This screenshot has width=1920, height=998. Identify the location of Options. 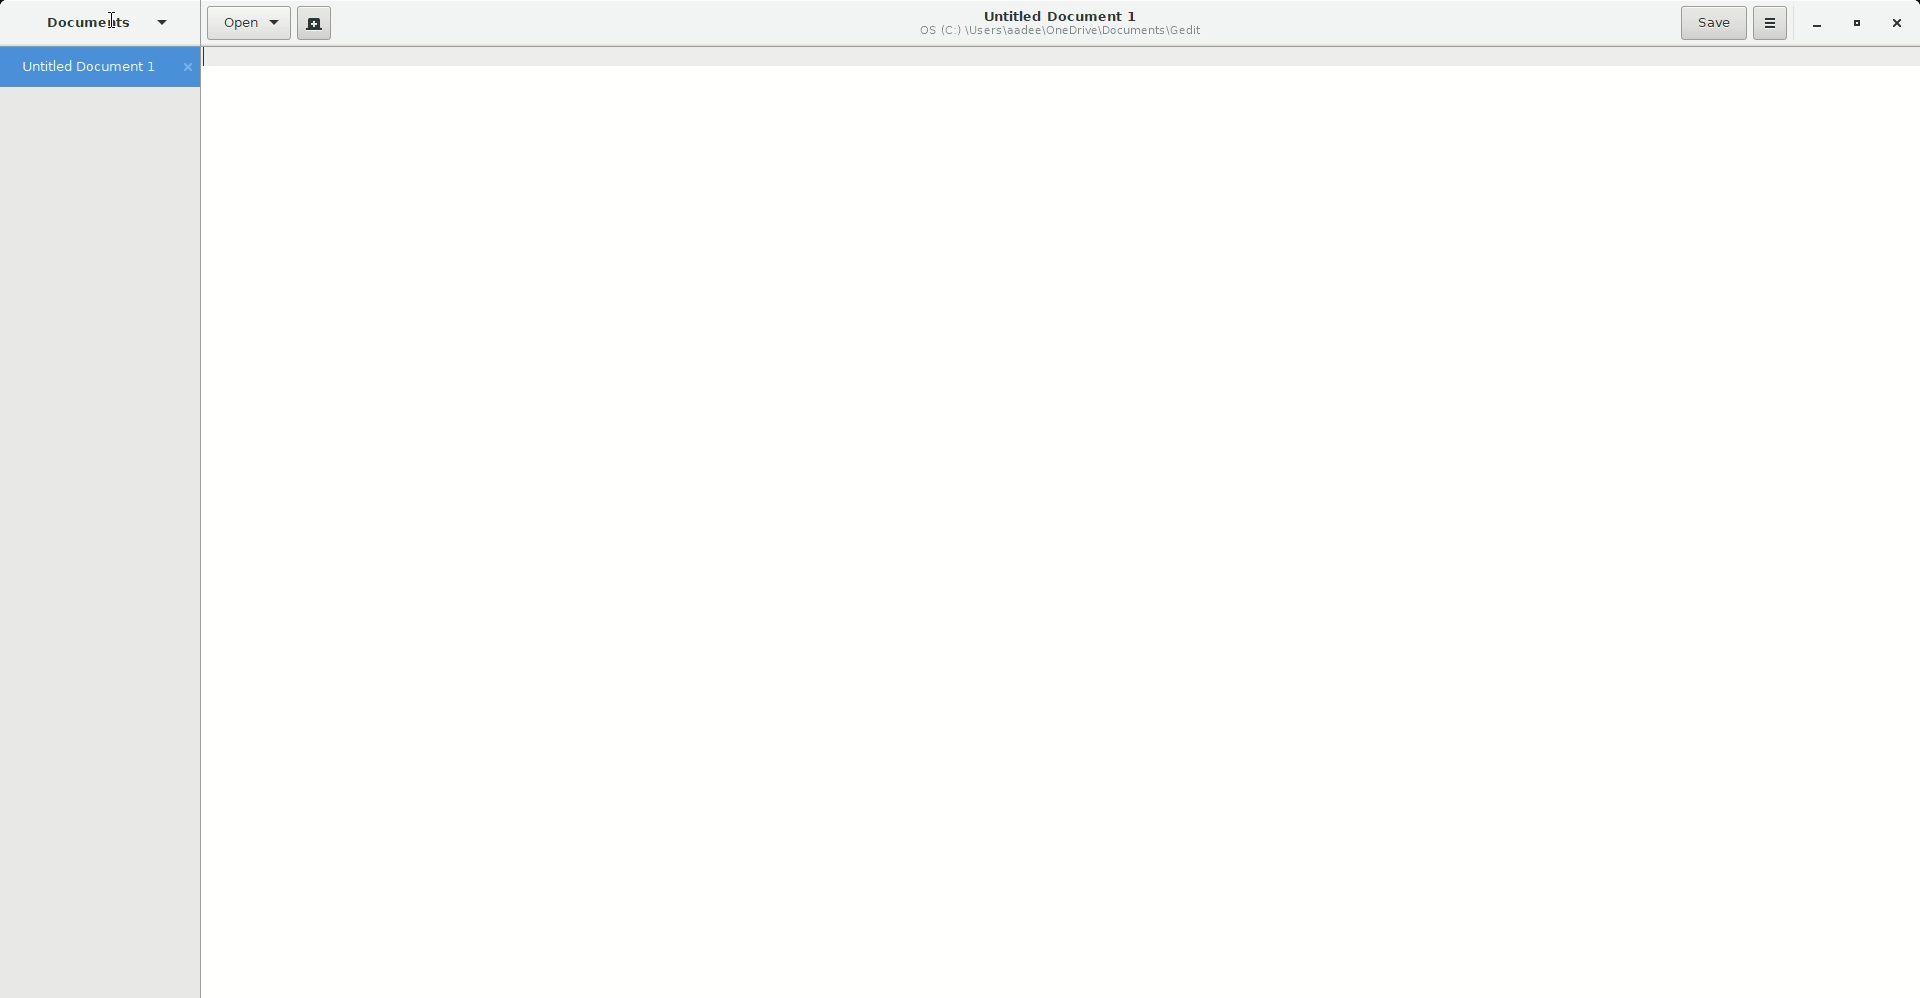
(1769, 24).